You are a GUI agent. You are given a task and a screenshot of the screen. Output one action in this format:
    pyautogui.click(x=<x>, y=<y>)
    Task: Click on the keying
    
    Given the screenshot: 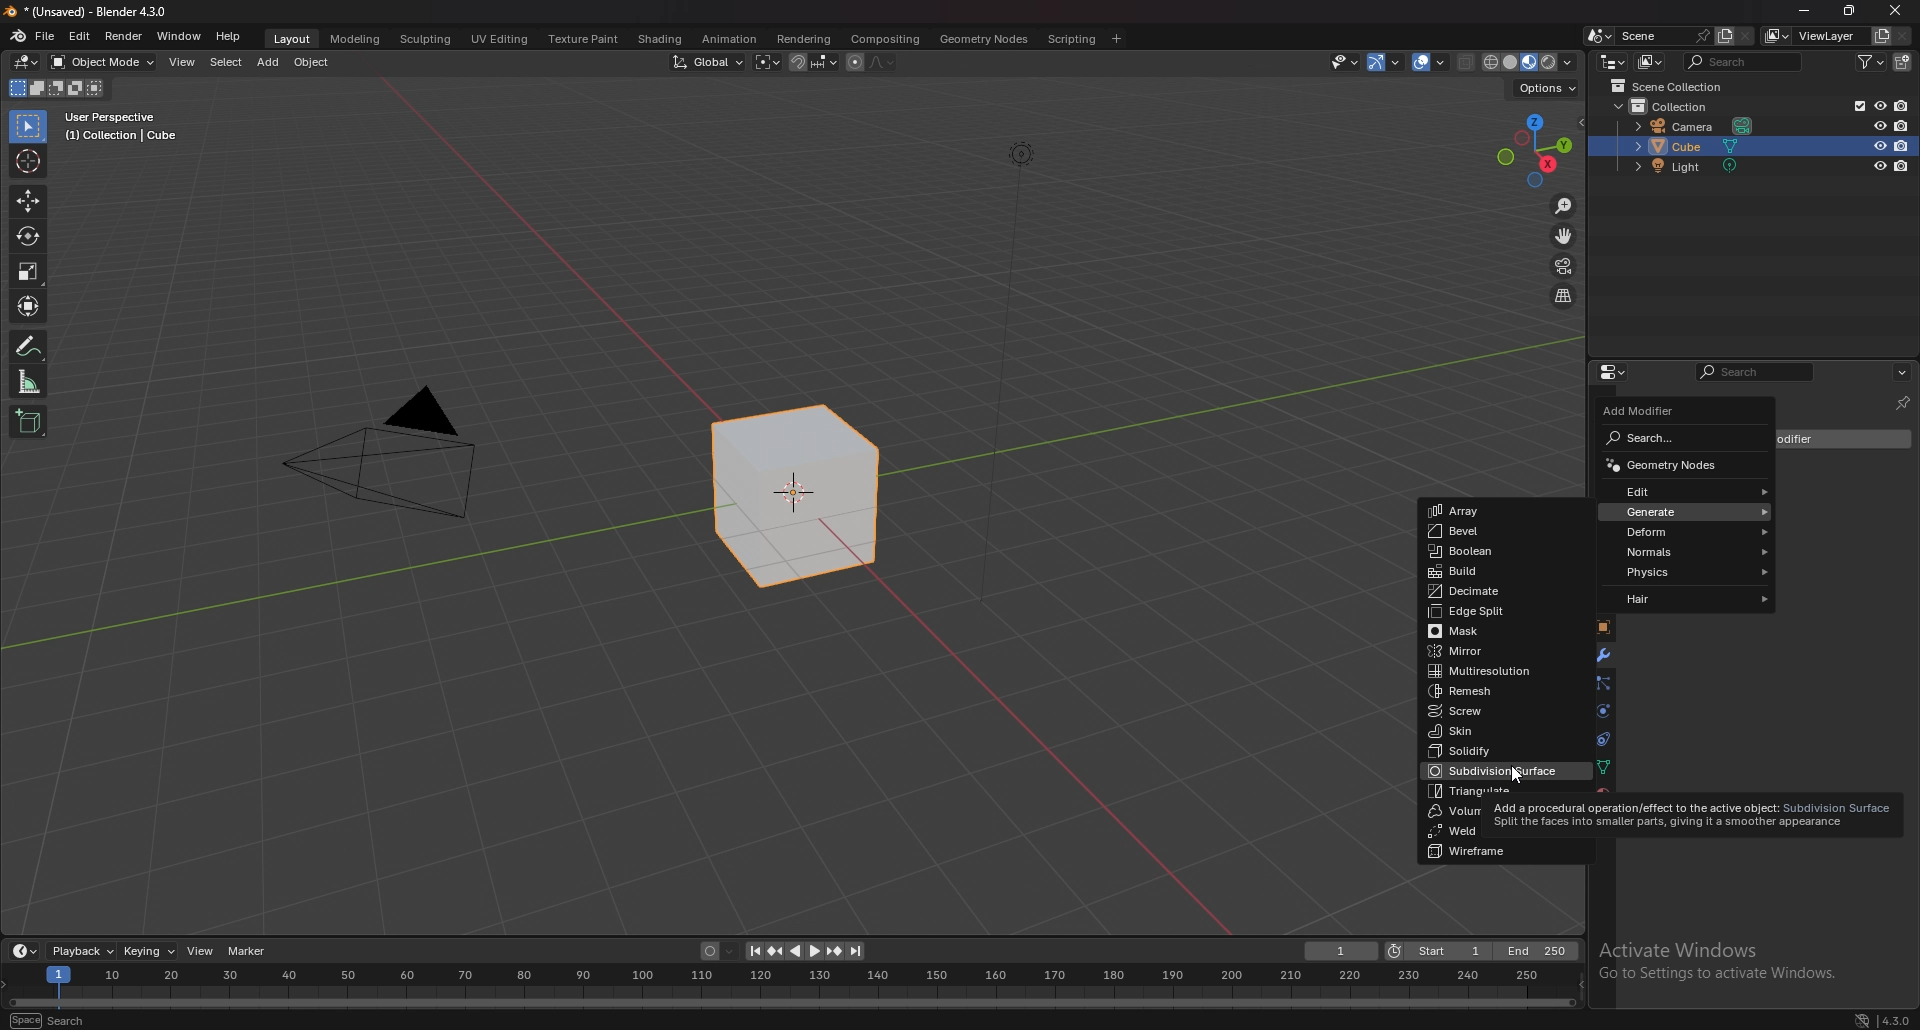 What is the action you would take?
    pyautogui.click(x=148, y=951)
    